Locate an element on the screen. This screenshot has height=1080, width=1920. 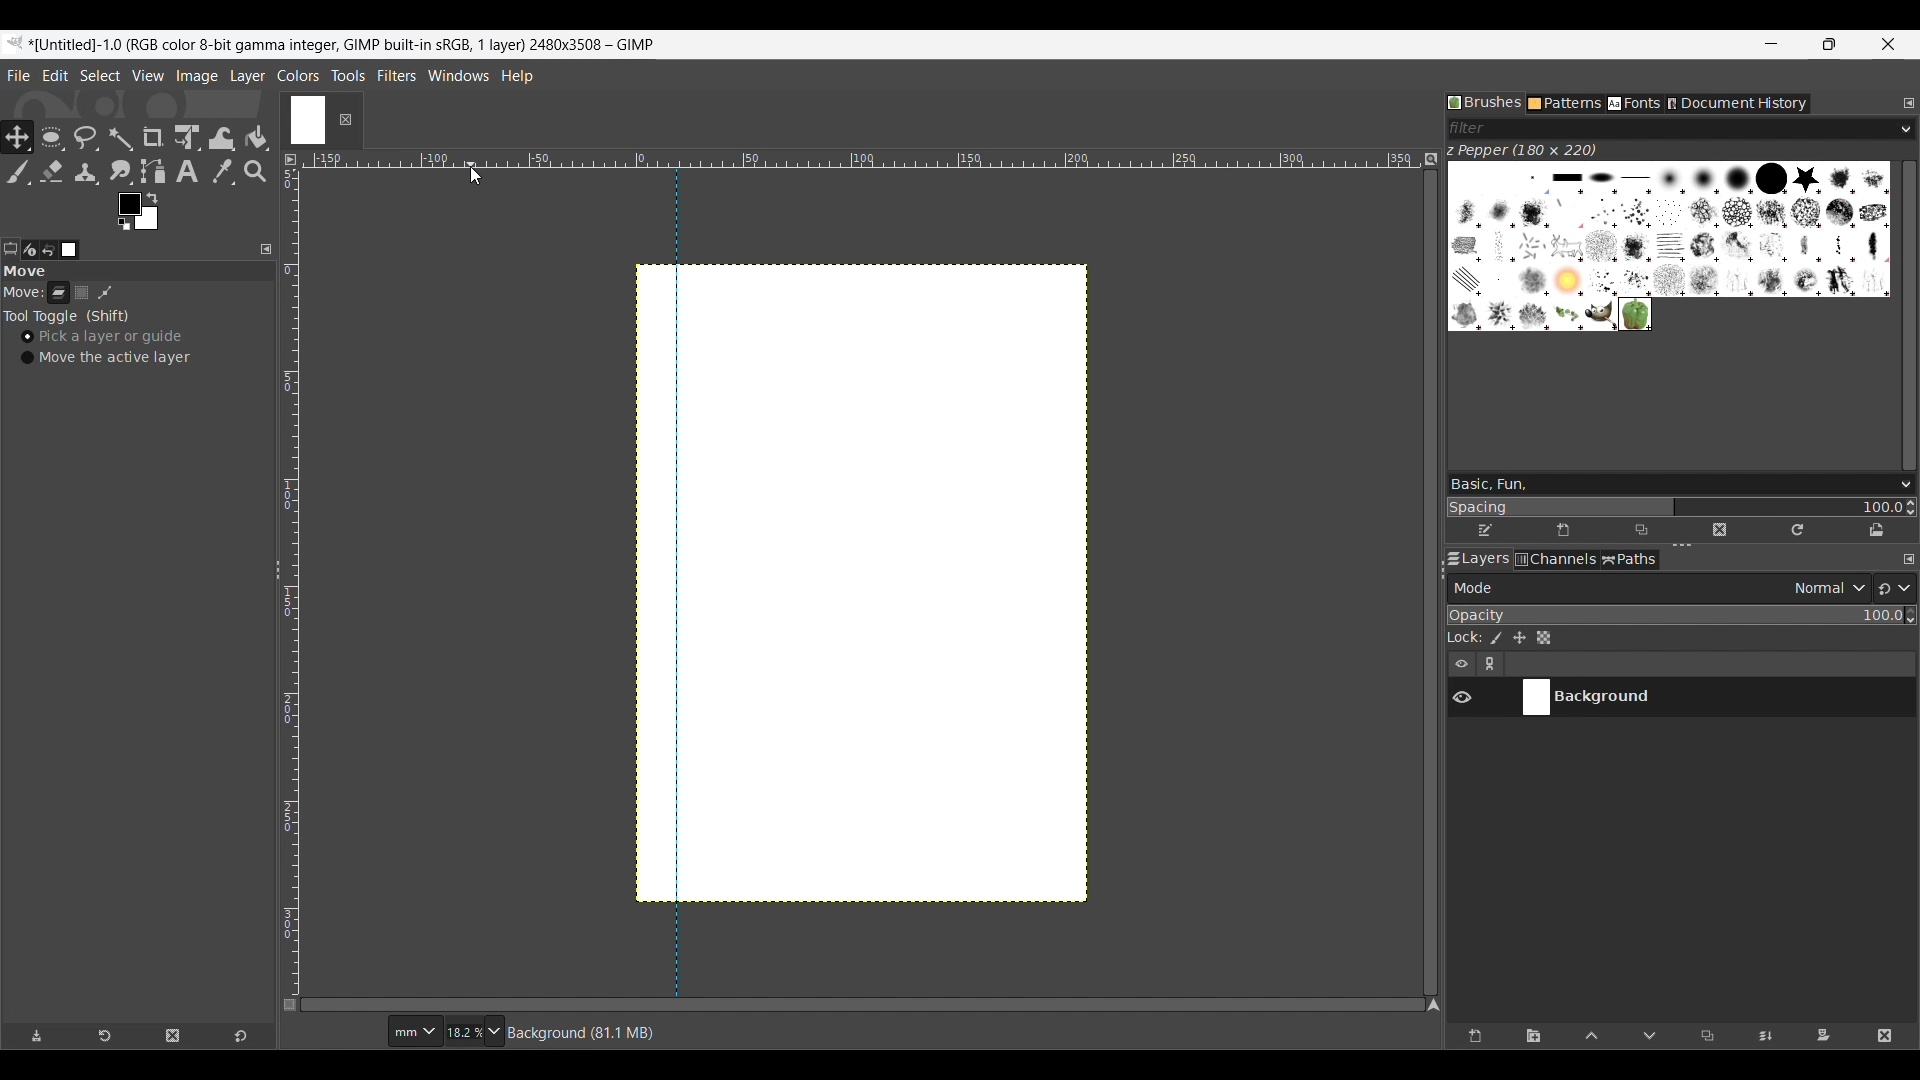
Merge layer with first visible layer below it is located at coordinates (1764, 1037).